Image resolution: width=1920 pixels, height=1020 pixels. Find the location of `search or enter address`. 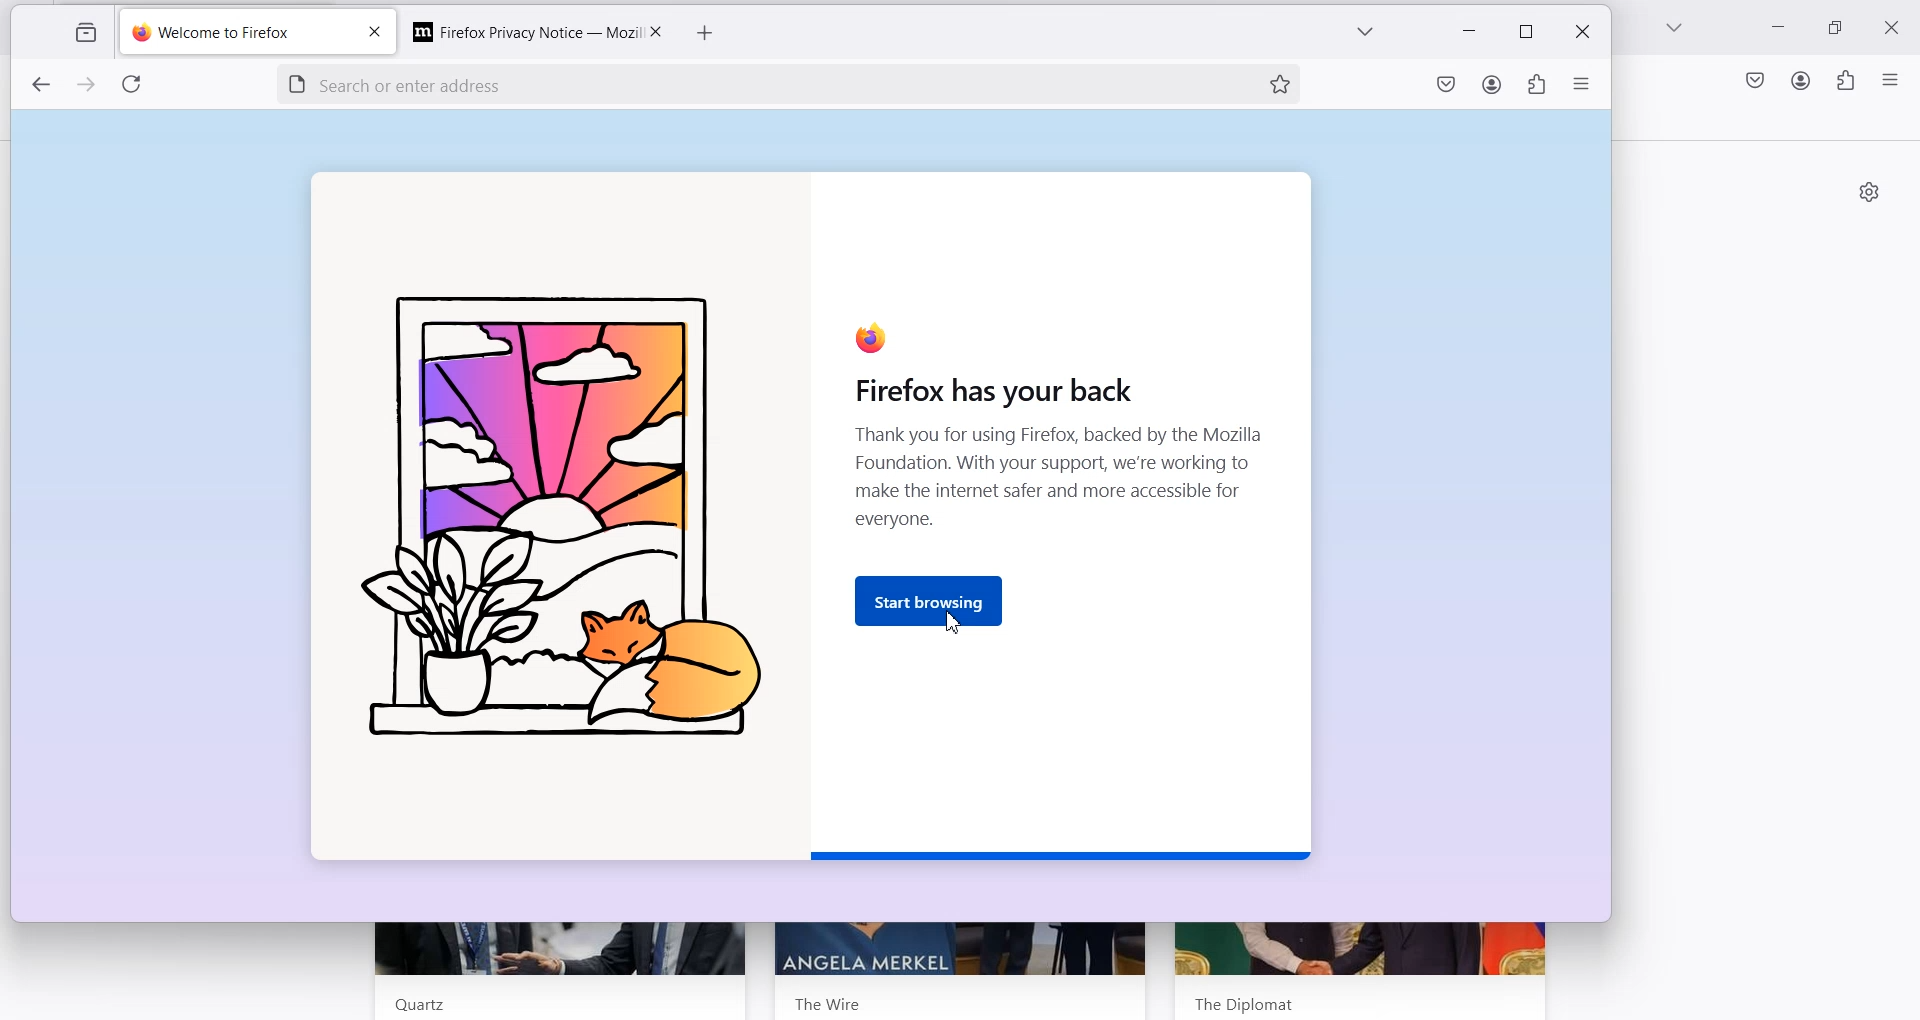

search or enter address is located at coordinates (737, 82).